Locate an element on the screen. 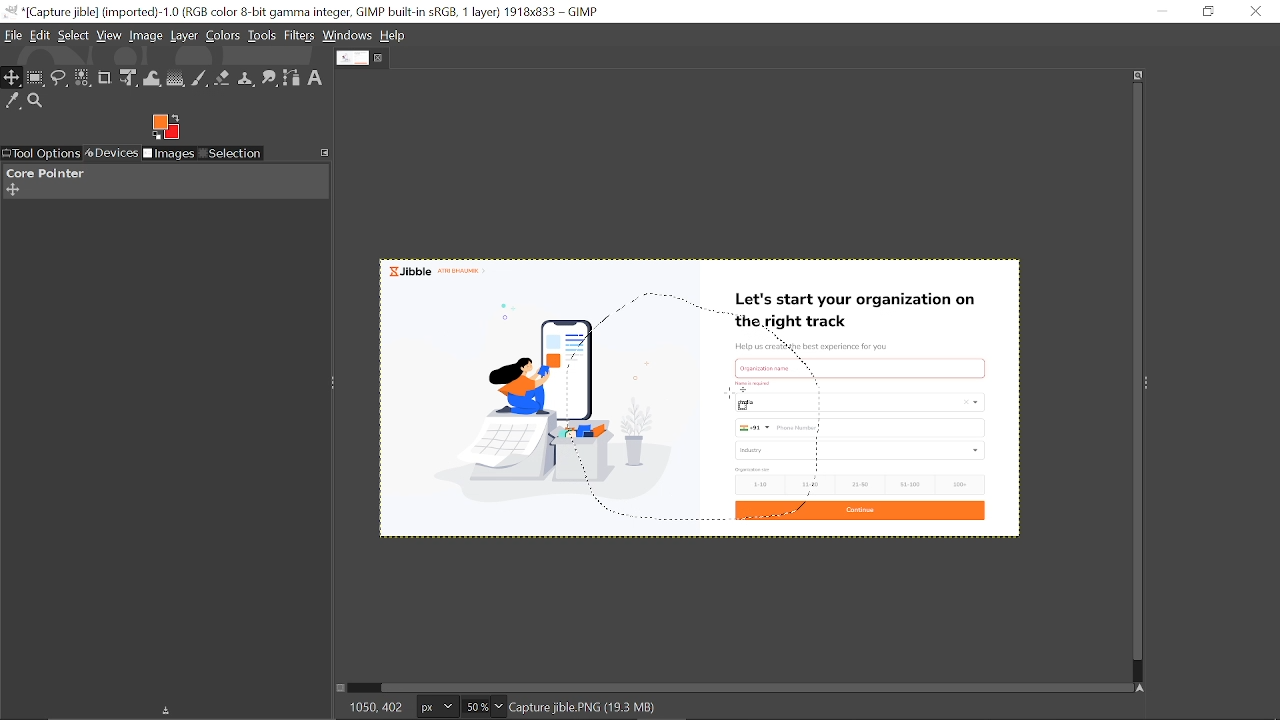  Minimize is located at coordinates (1161, 10).